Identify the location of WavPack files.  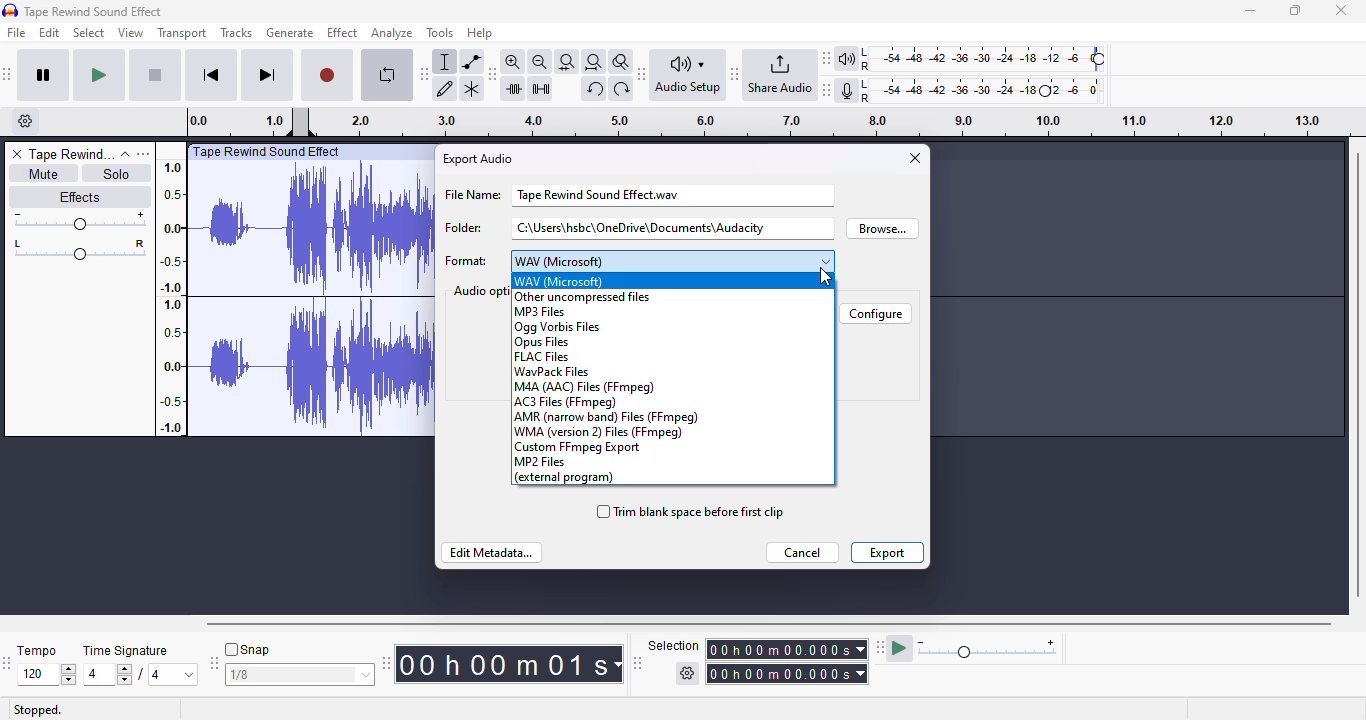
(551, 371).